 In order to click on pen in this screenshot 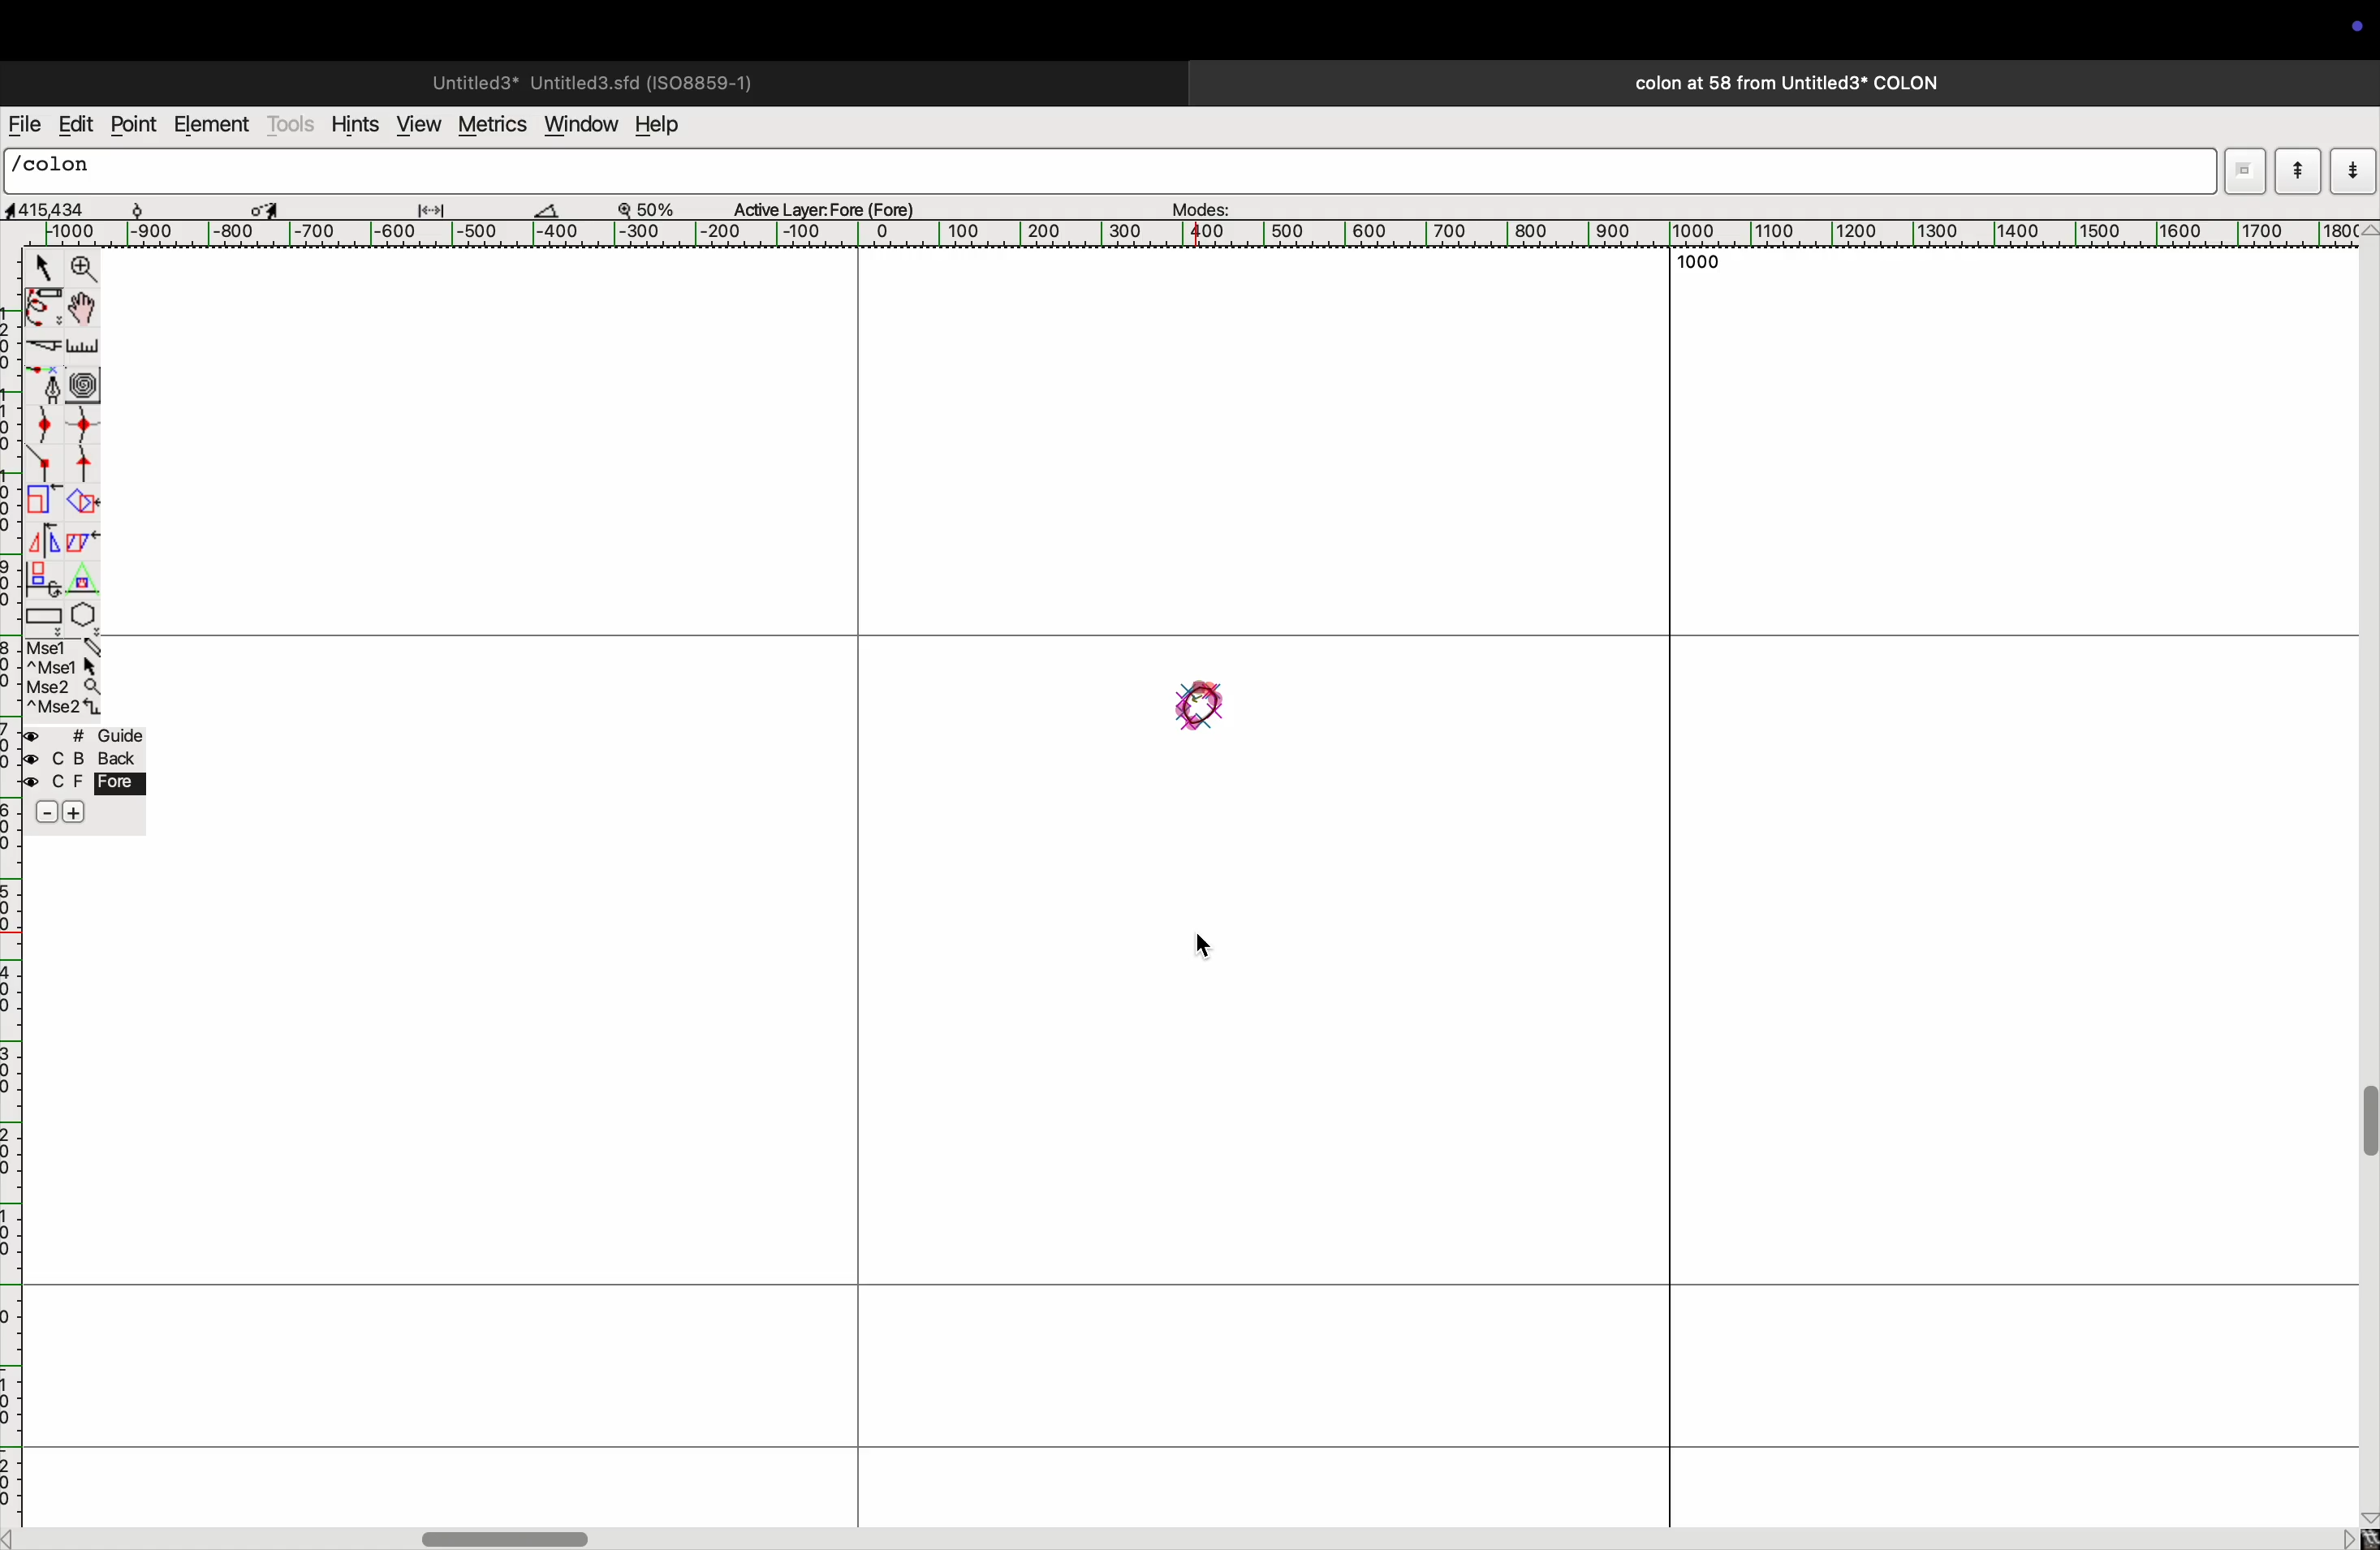, I will do `click(44, 311)`.